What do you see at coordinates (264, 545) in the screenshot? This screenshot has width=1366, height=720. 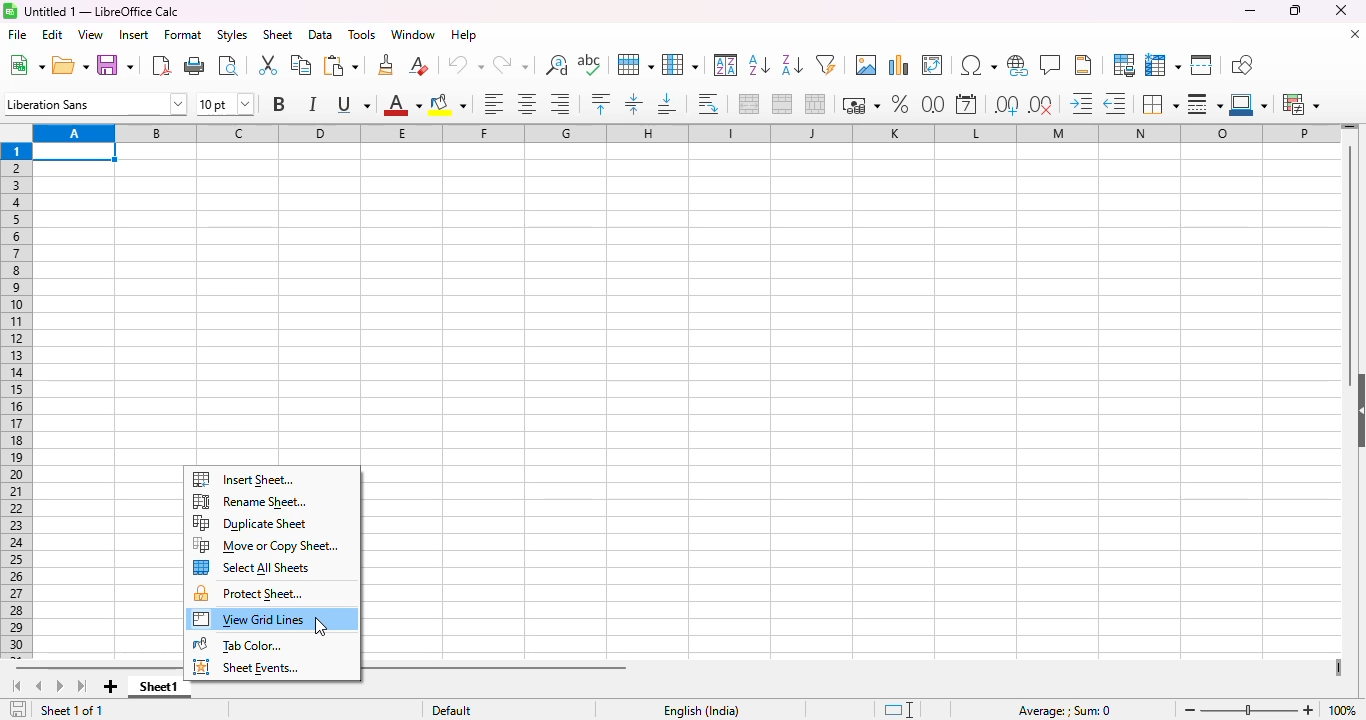 I see `move or copy sheet` at bounding box center [264, 545].